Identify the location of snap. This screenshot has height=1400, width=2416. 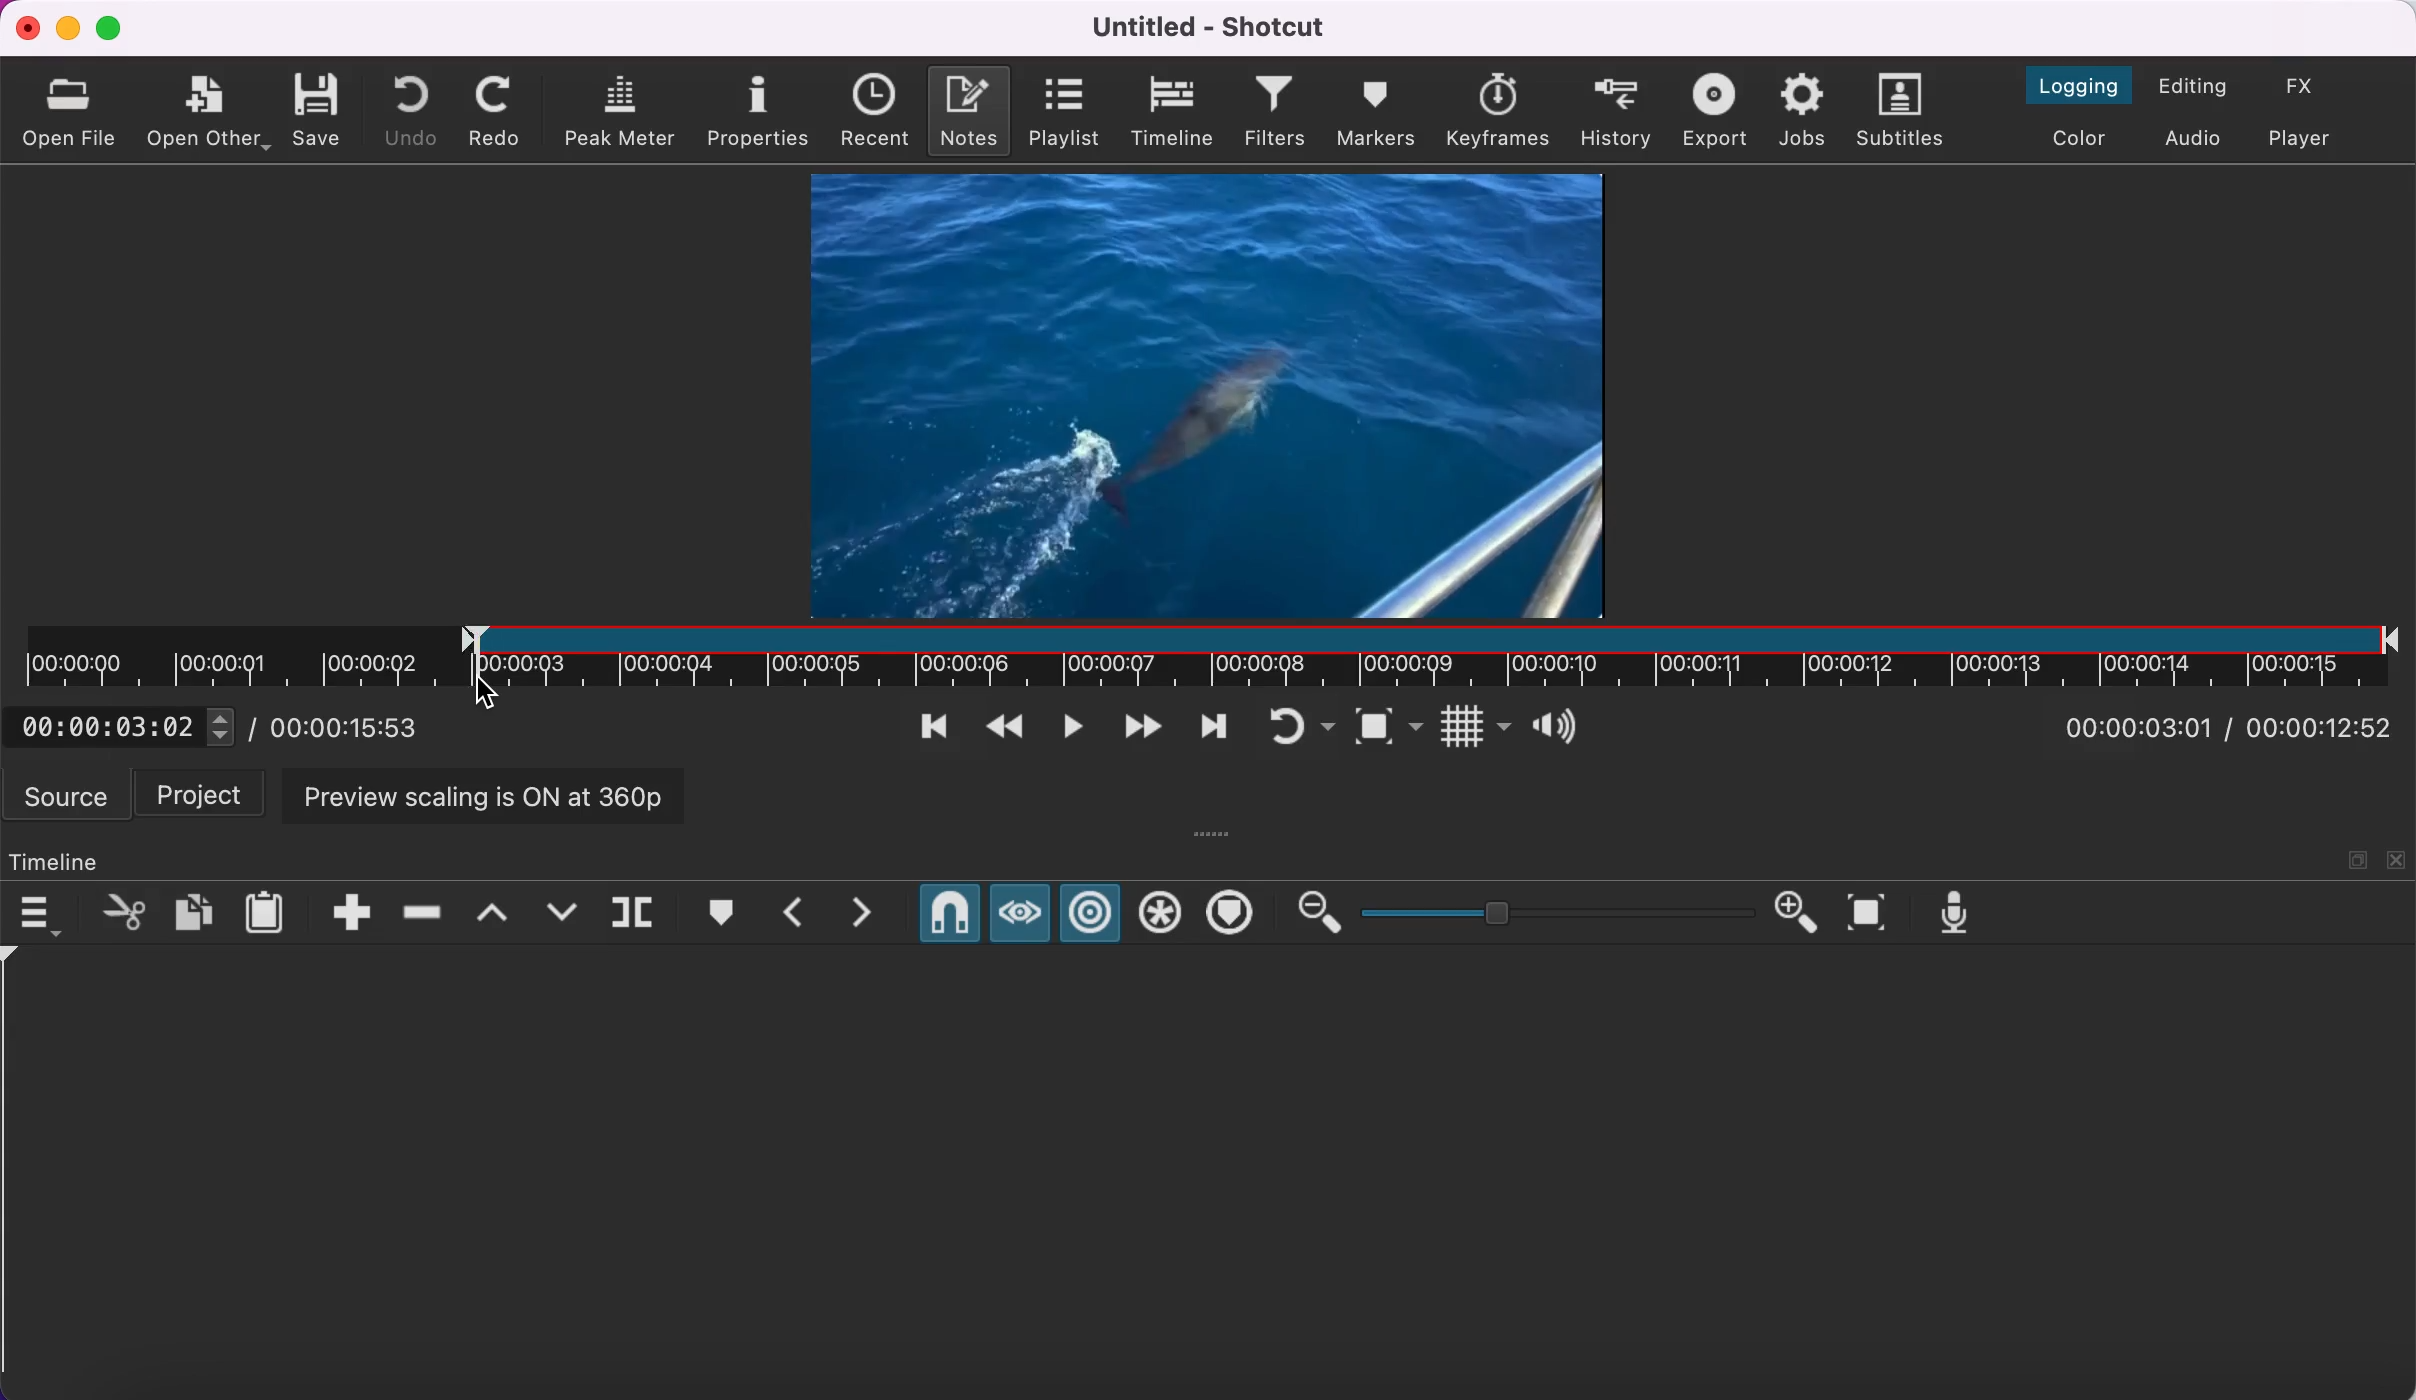
(947, 913).